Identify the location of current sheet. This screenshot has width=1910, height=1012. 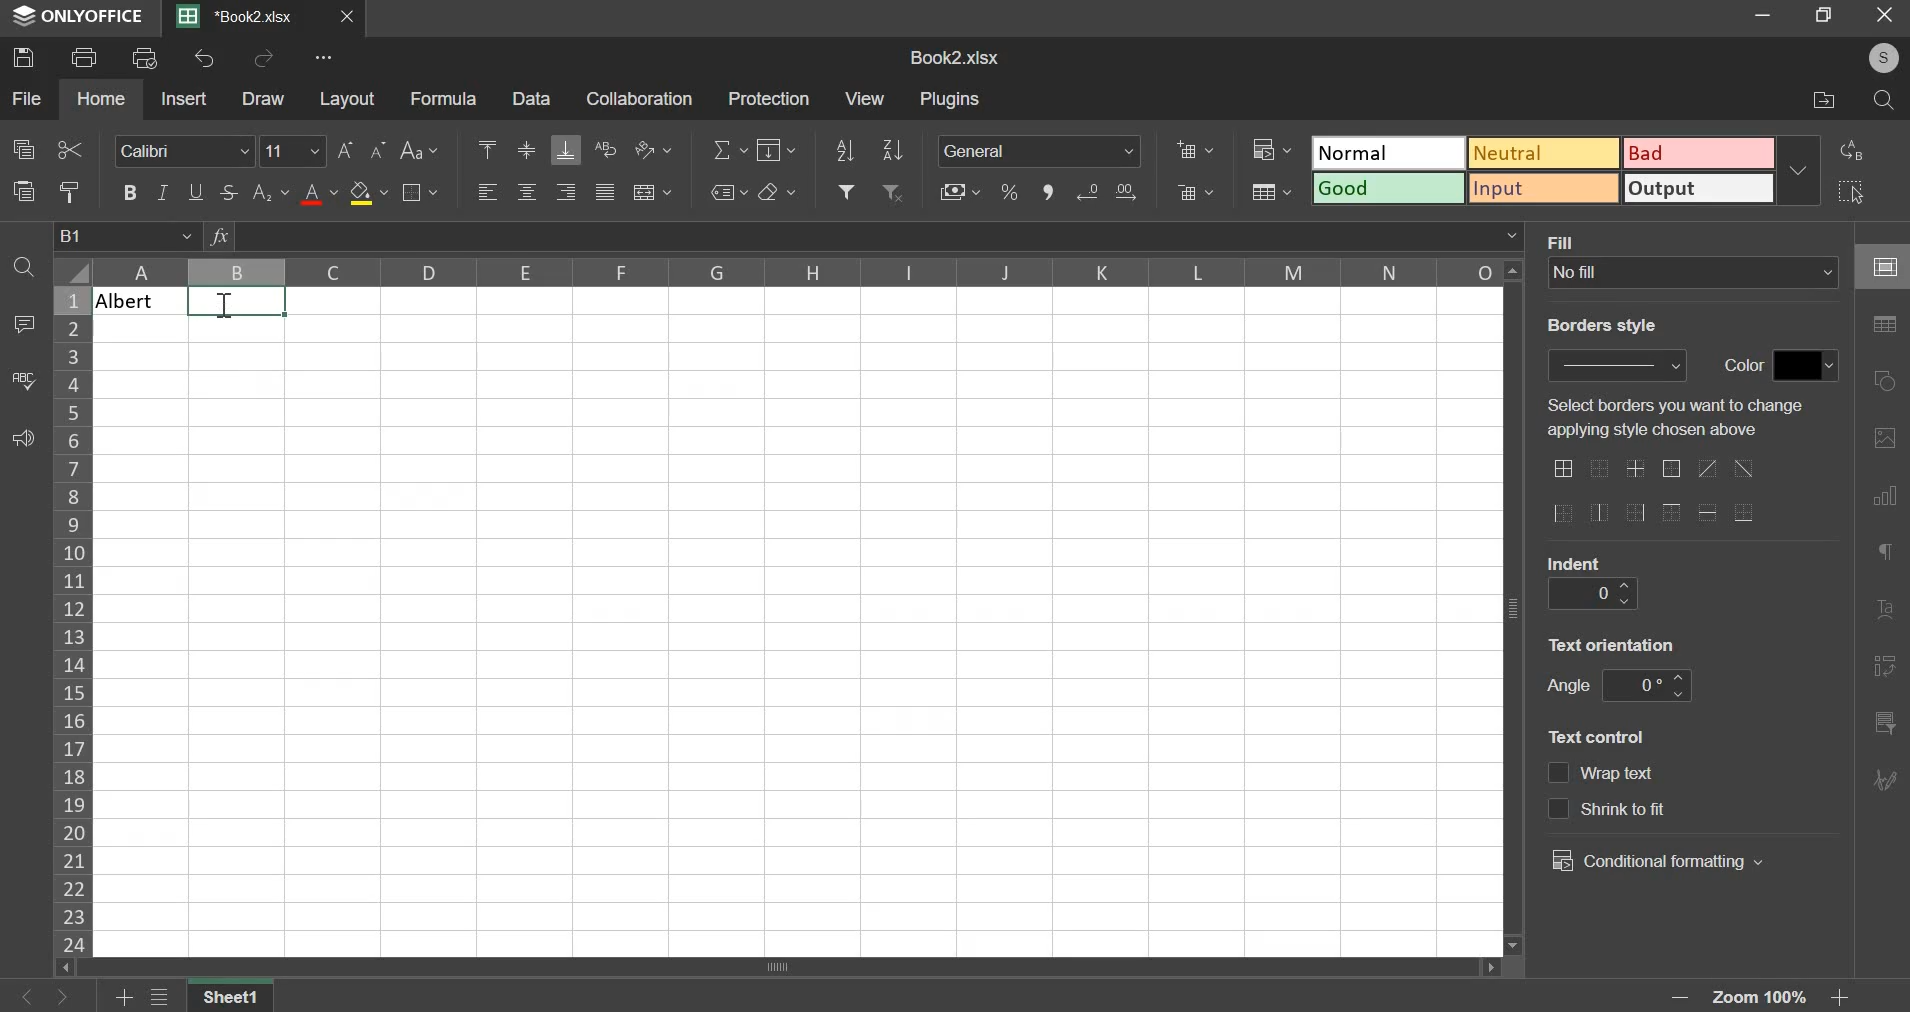
(244, 18).